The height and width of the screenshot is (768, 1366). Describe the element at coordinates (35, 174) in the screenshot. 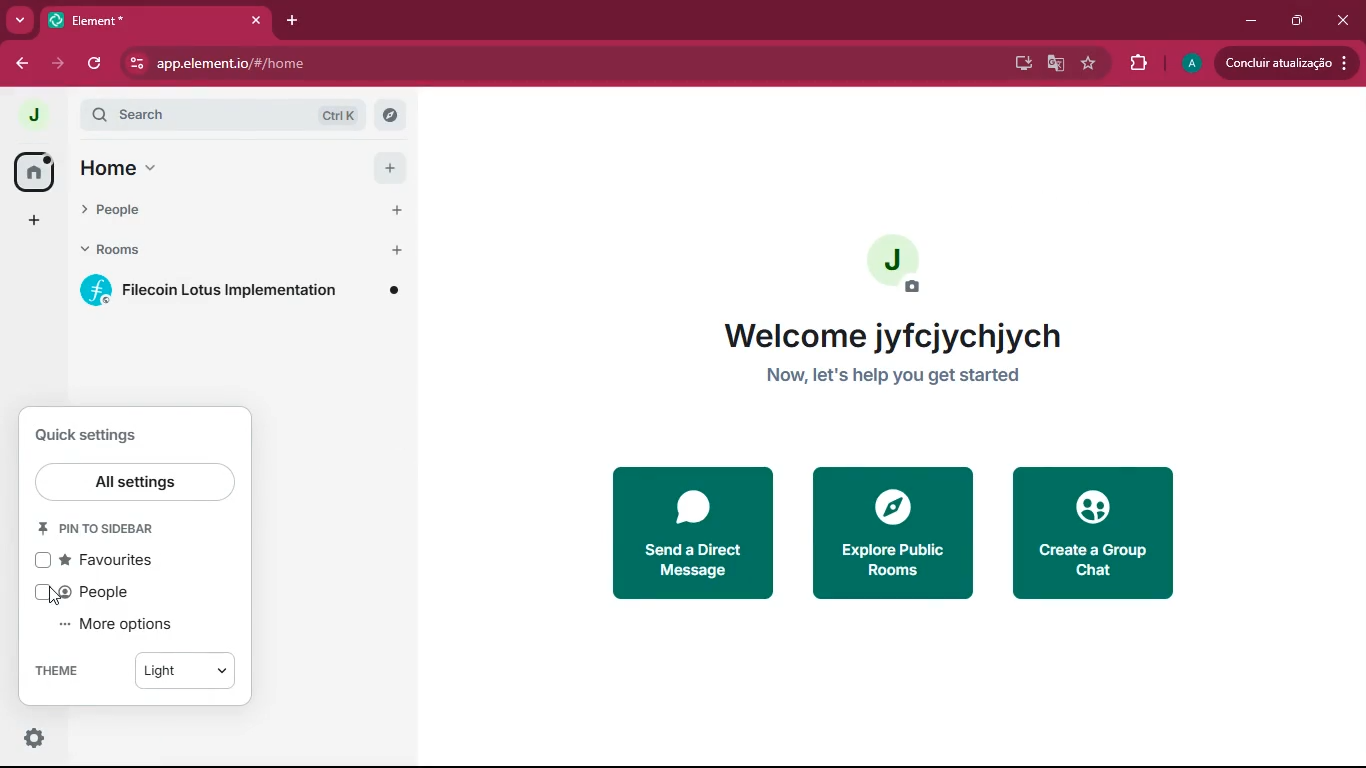

I see `home` at that location.